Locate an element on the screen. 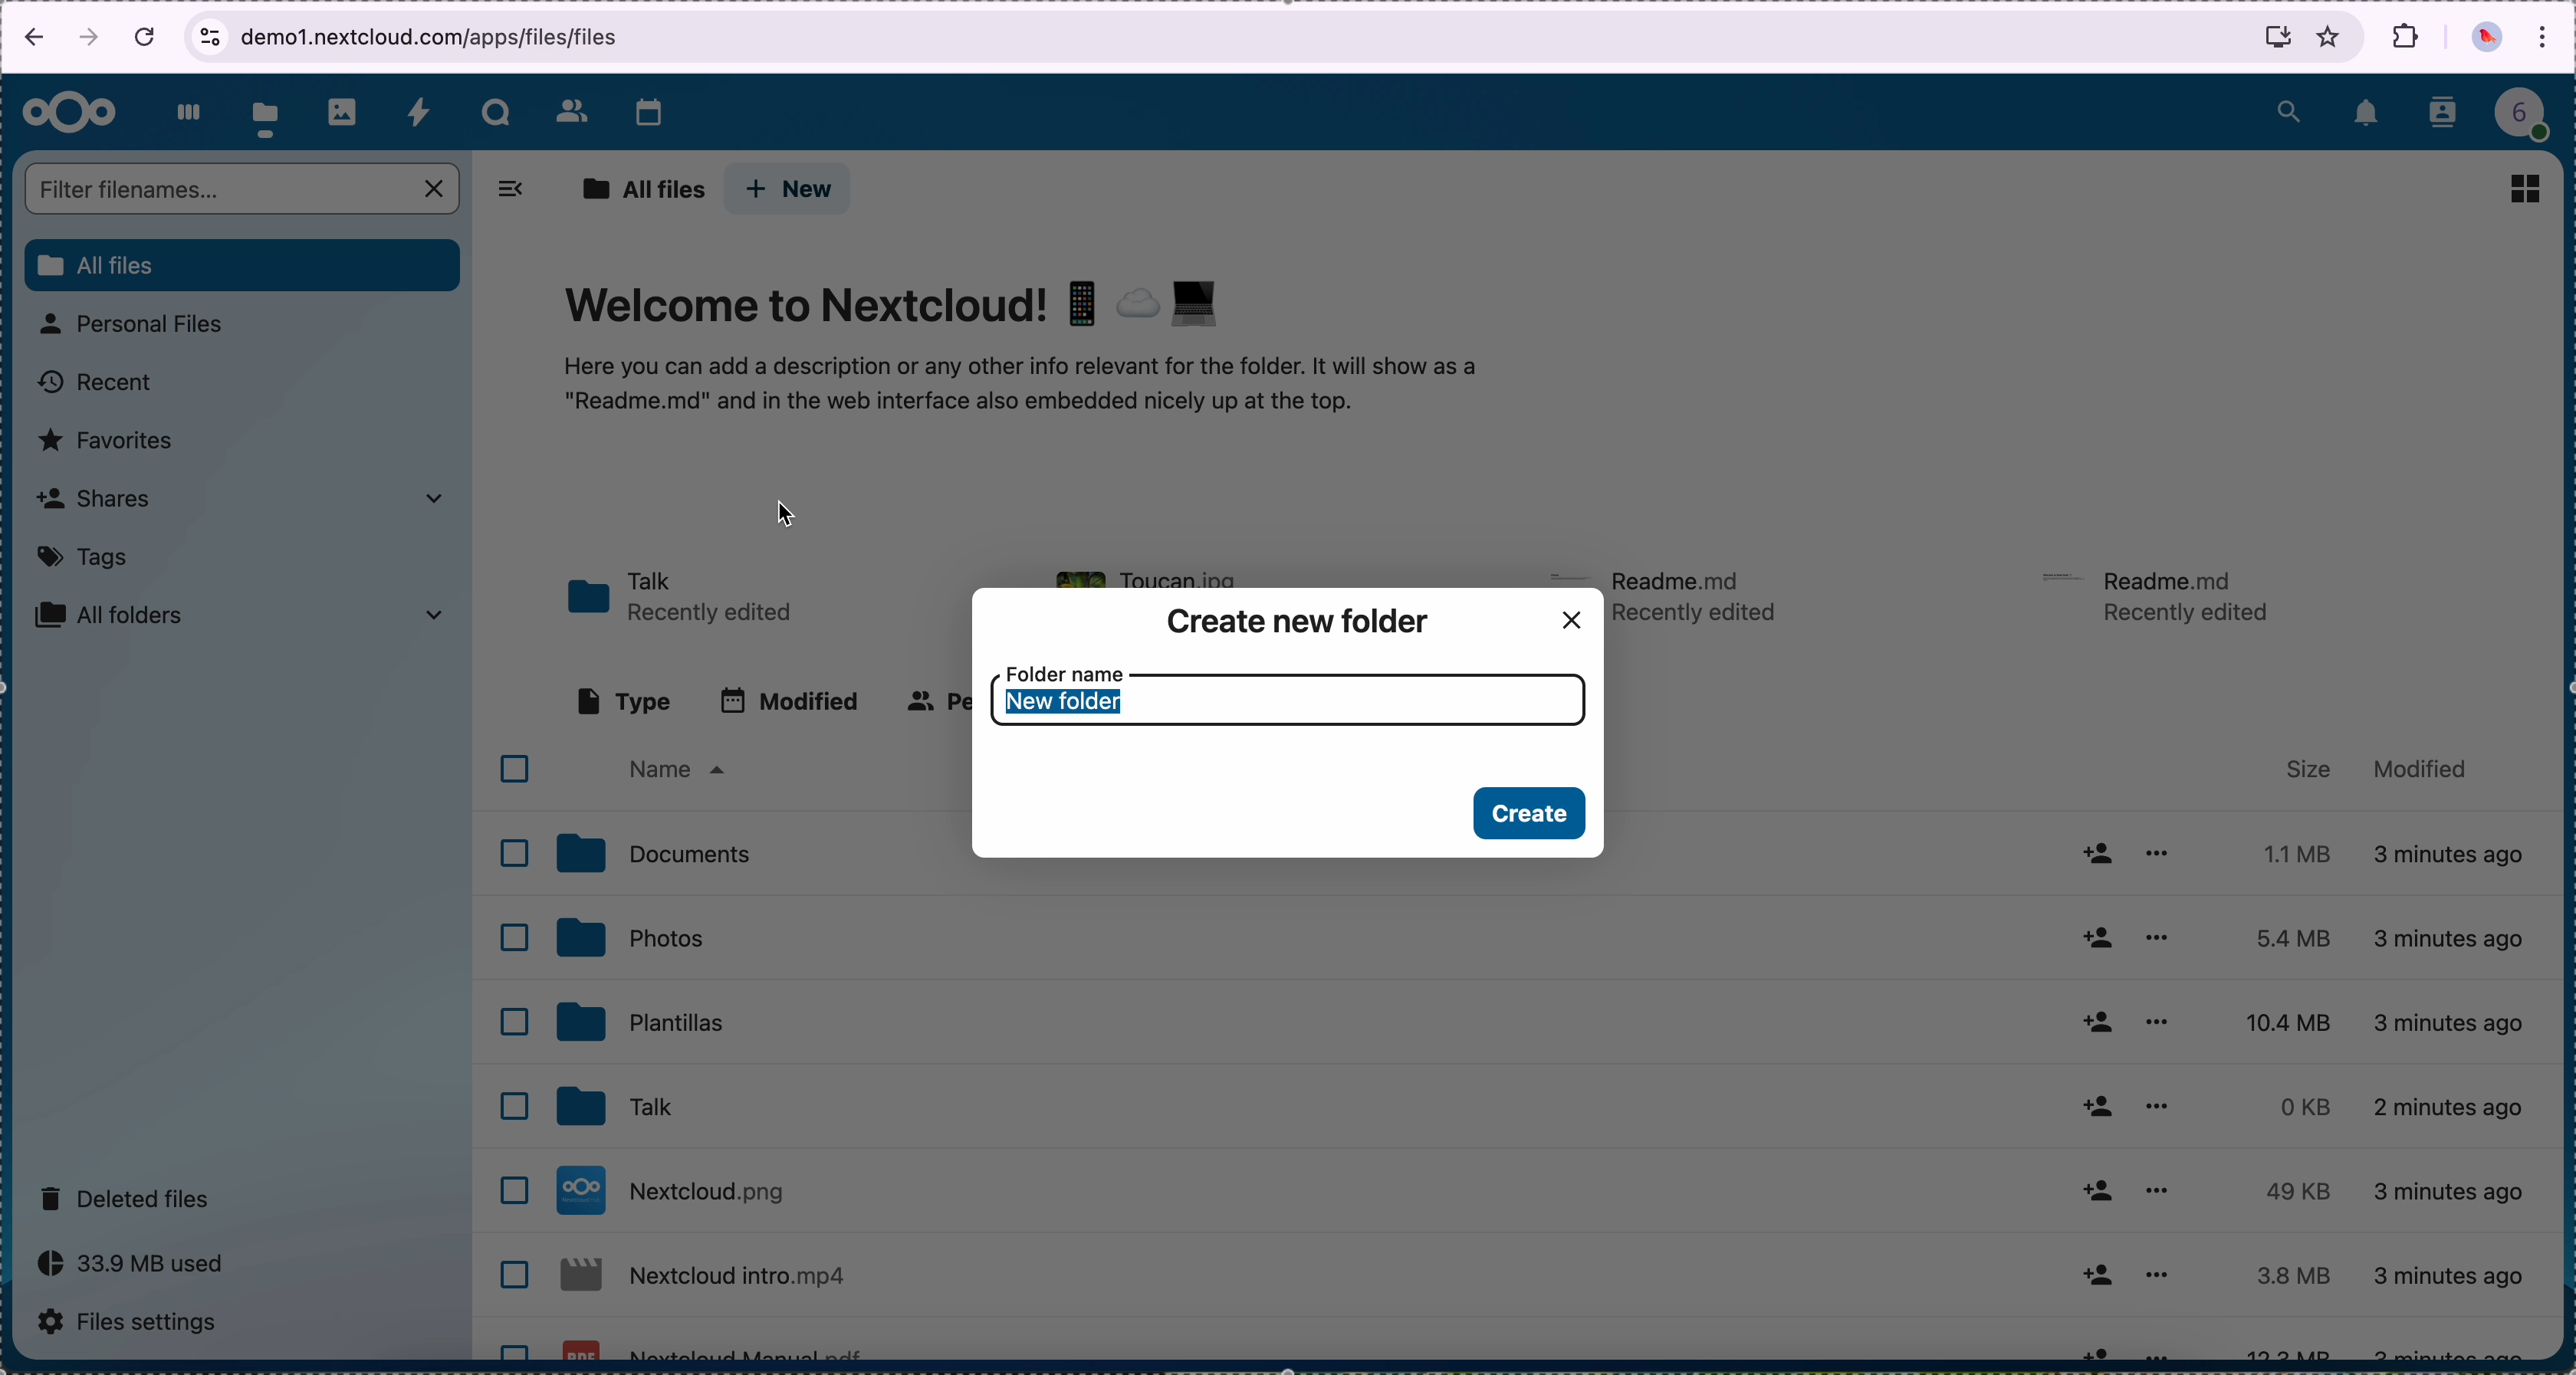 This screenshot has width=2576, height=1375. all files is located at coordinates (642, 191).